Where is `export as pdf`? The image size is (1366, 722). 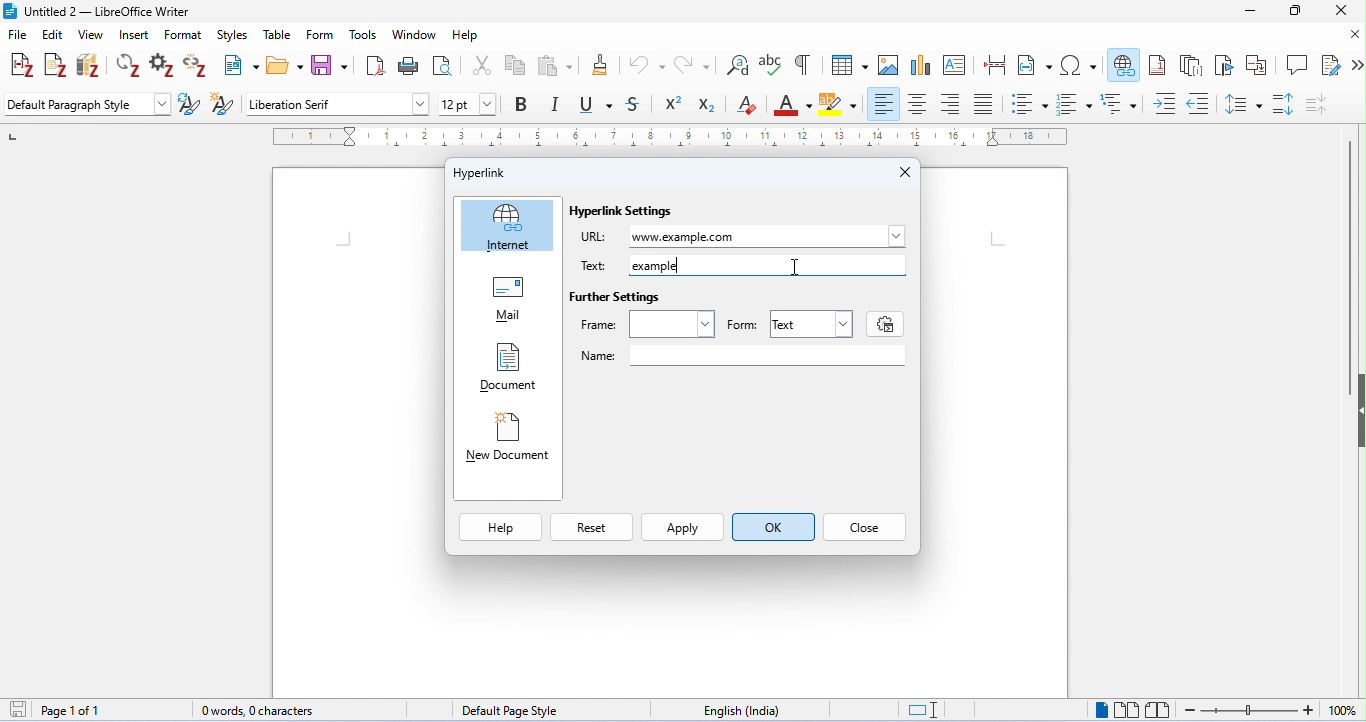 export as pdf is located at coordinates (373, 66).